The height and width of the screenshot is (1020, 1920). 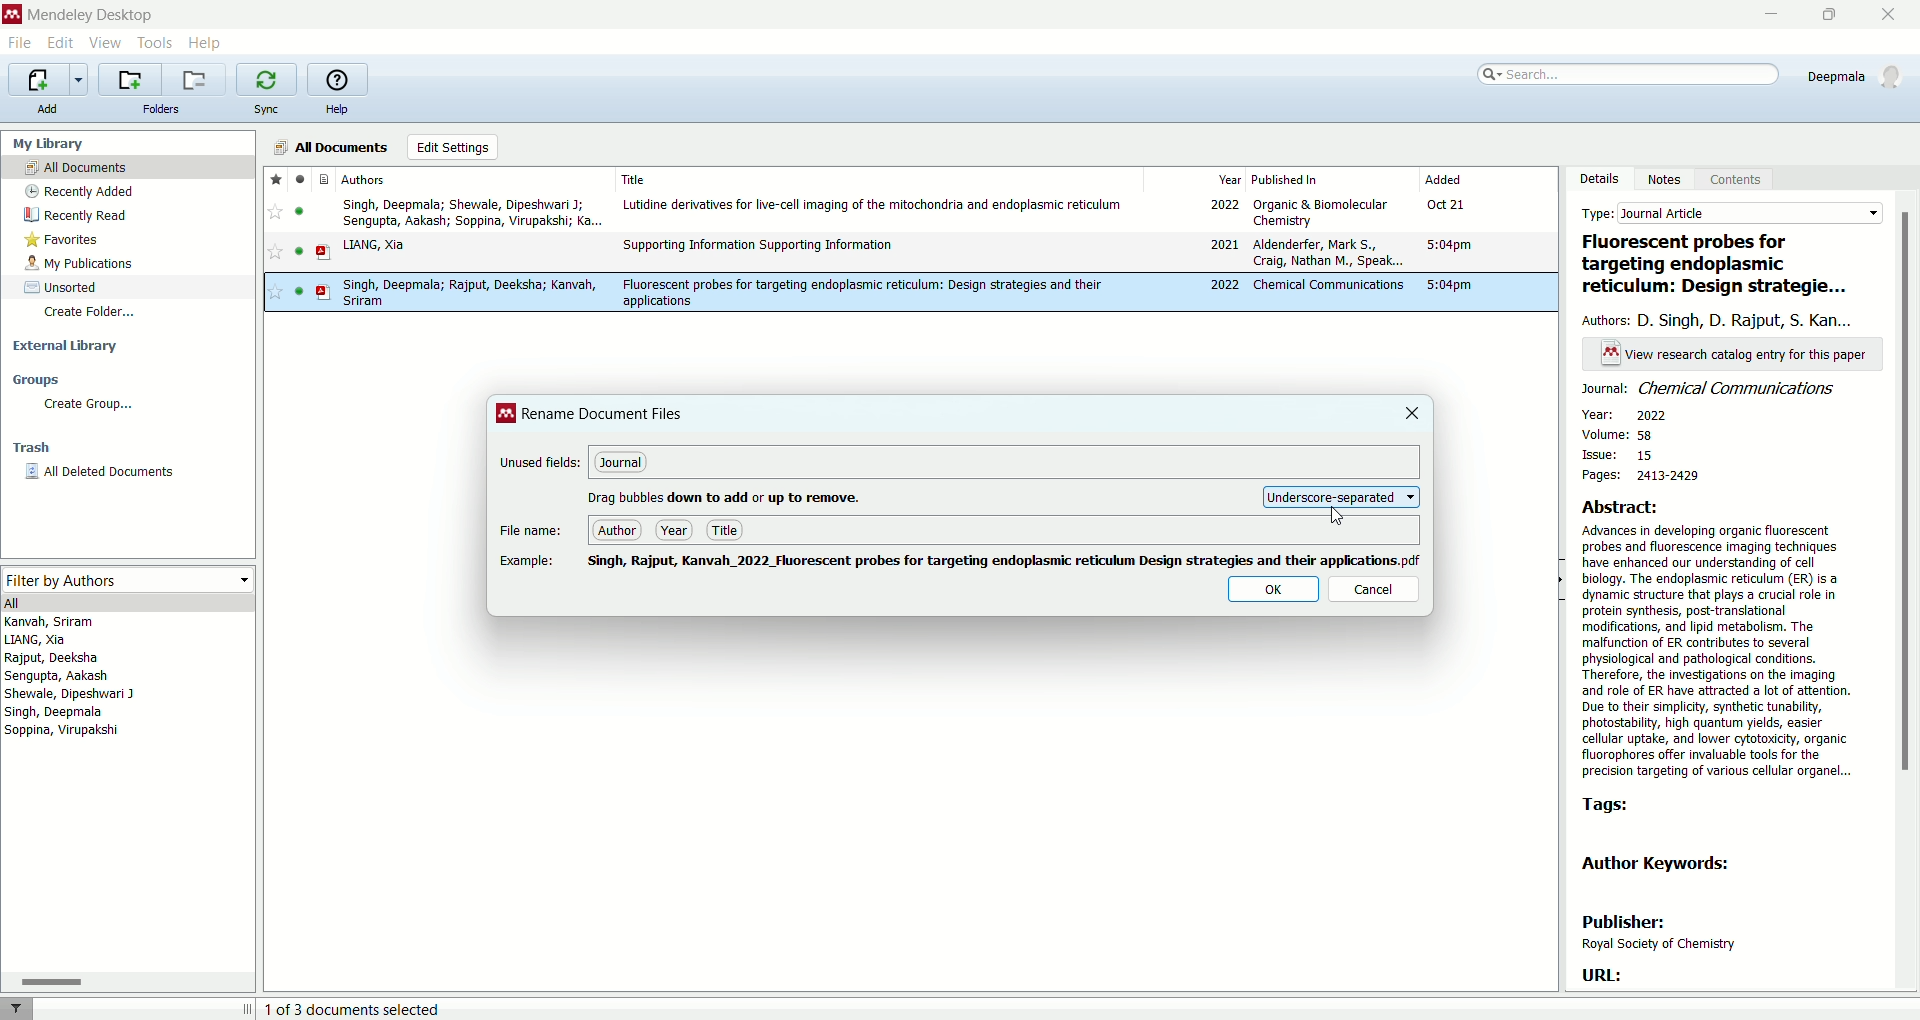 I want to click on edit settings, so click(x=452, y=147).